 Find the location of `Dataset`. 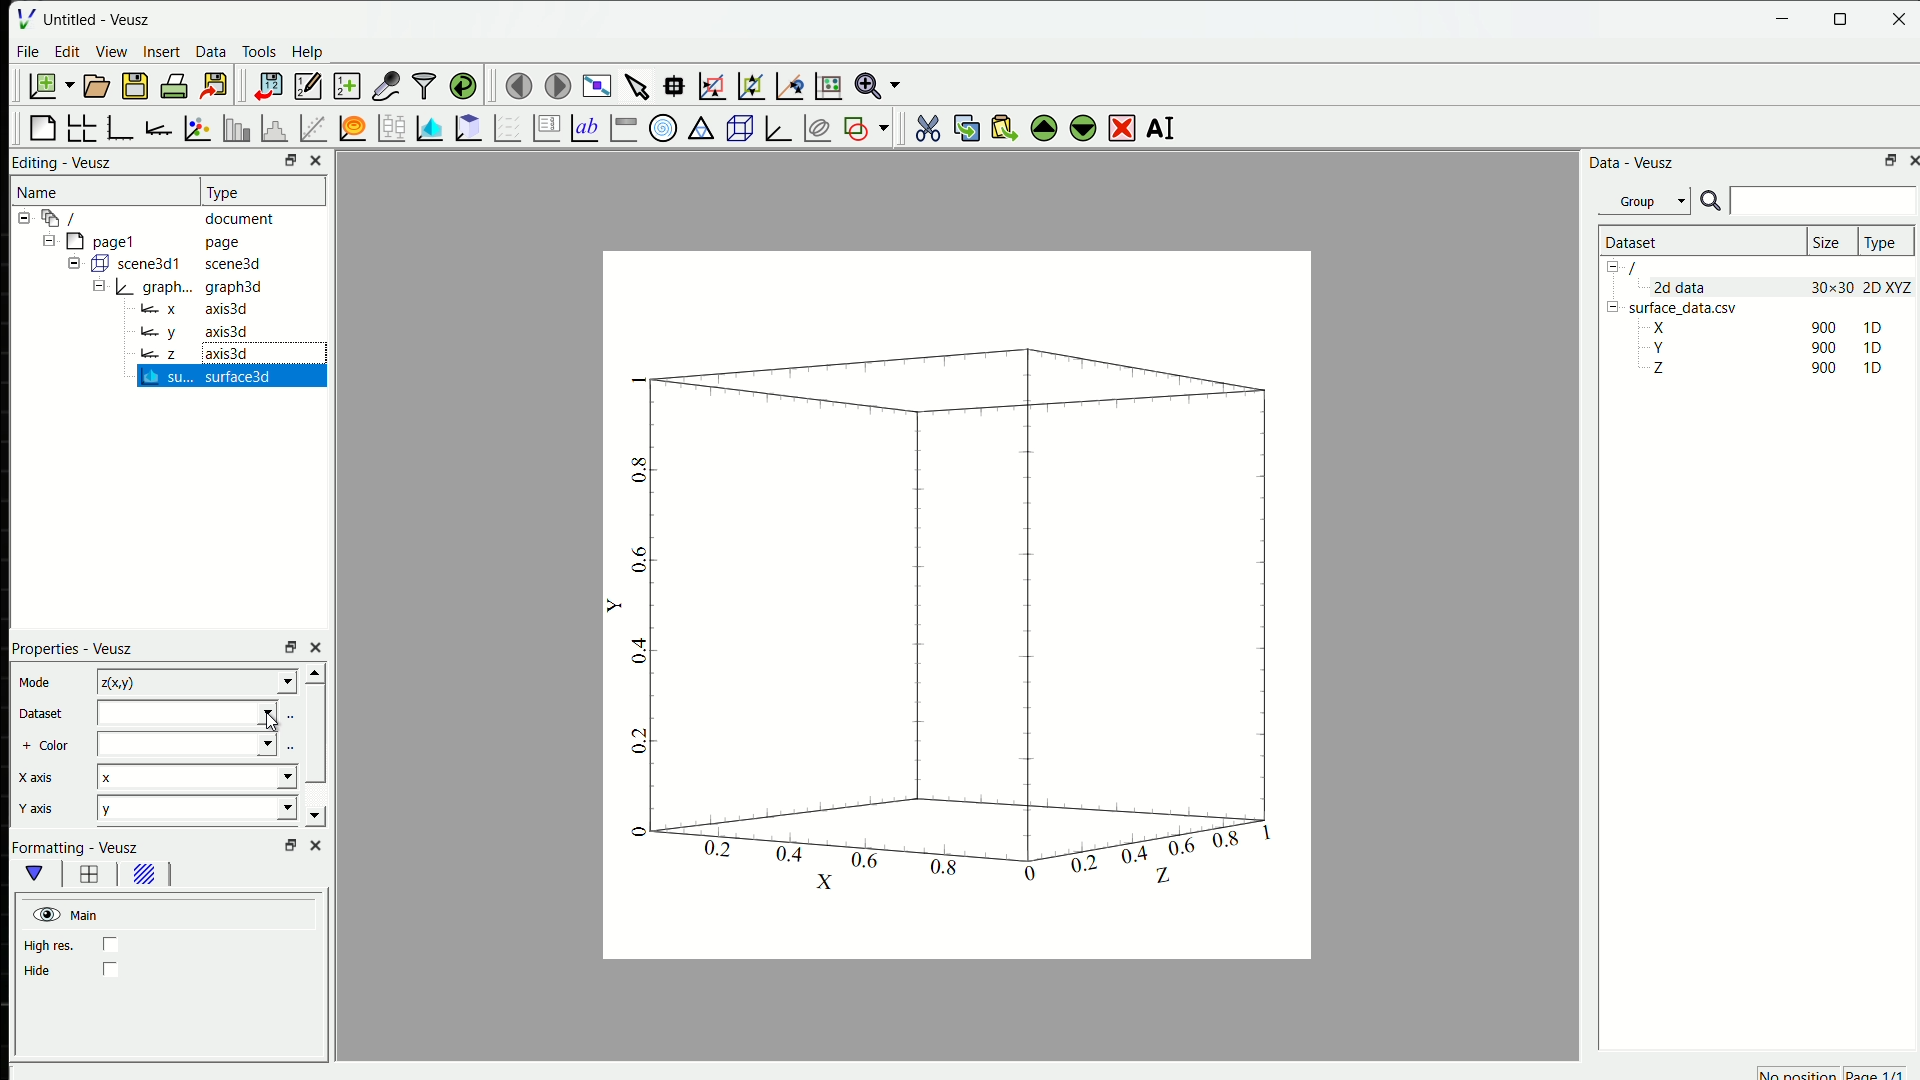

Dataset is located at coordinates (42, 715).